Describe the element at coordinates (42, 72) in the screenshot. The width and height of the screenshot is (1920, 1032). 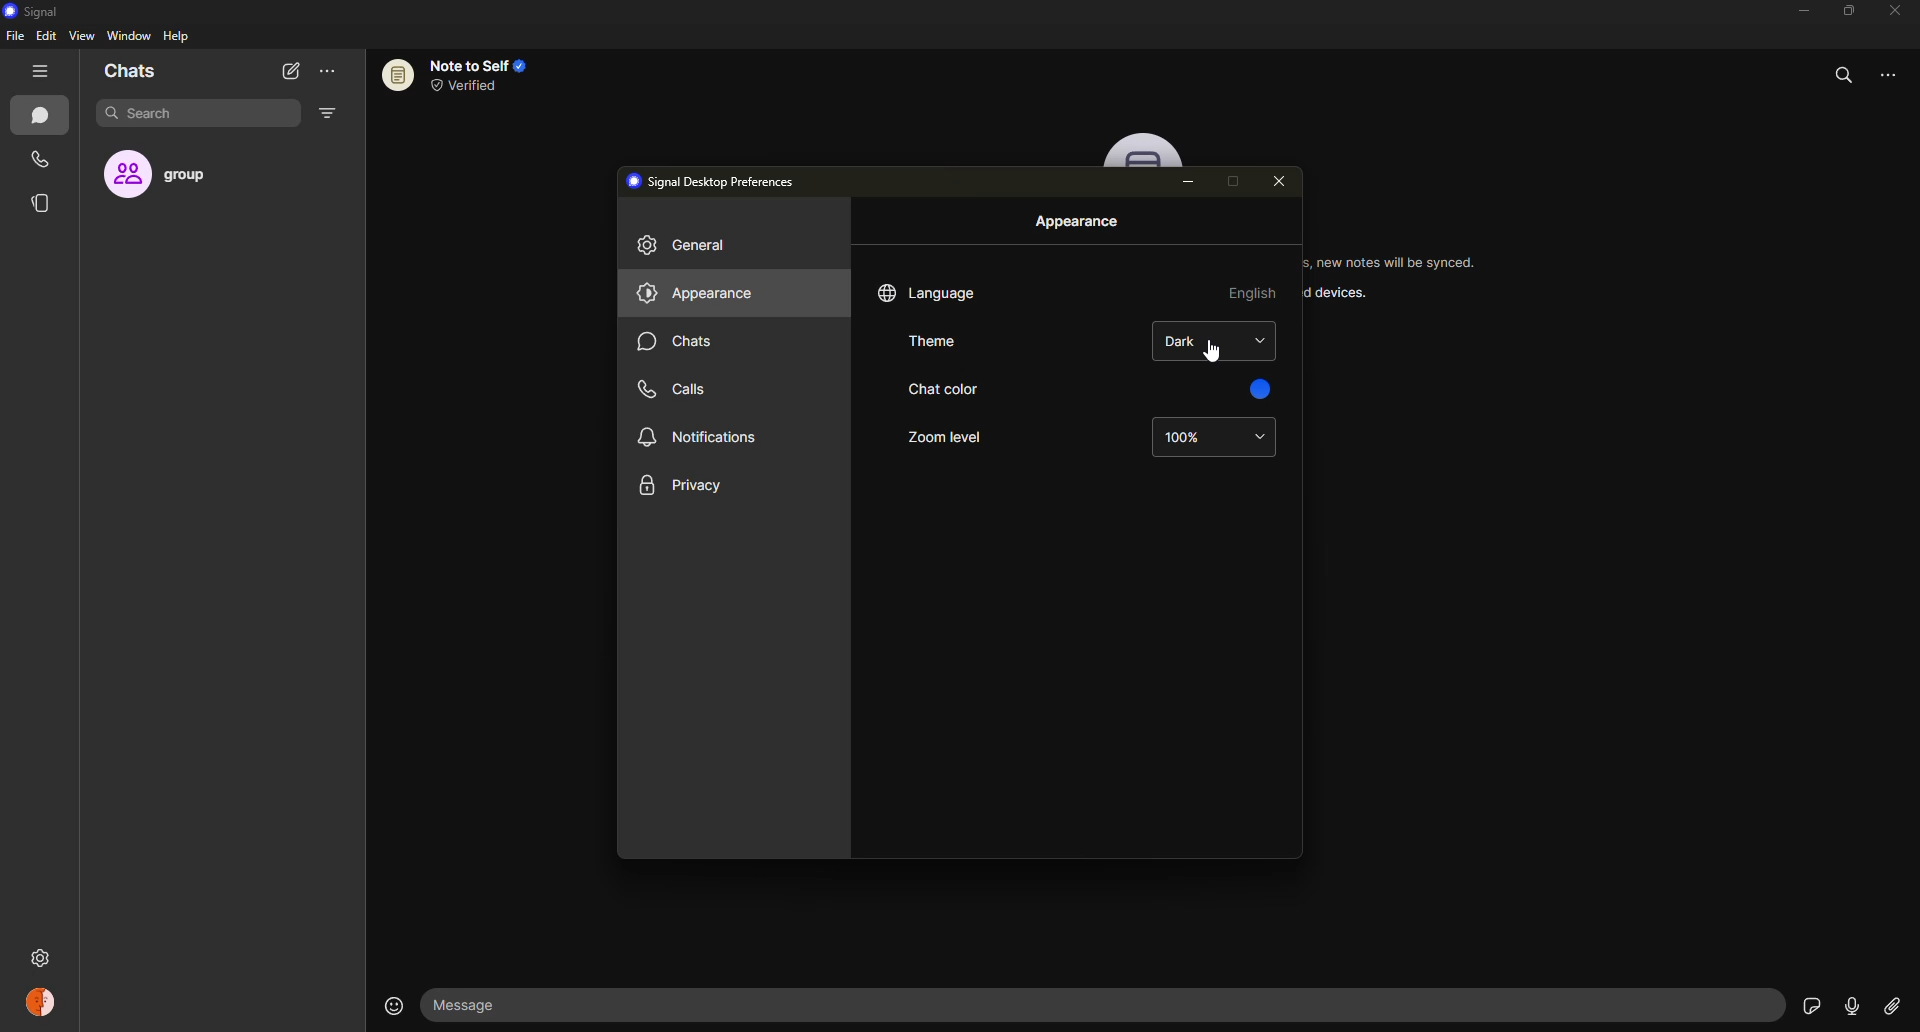
I see `hide tabs` at that location.